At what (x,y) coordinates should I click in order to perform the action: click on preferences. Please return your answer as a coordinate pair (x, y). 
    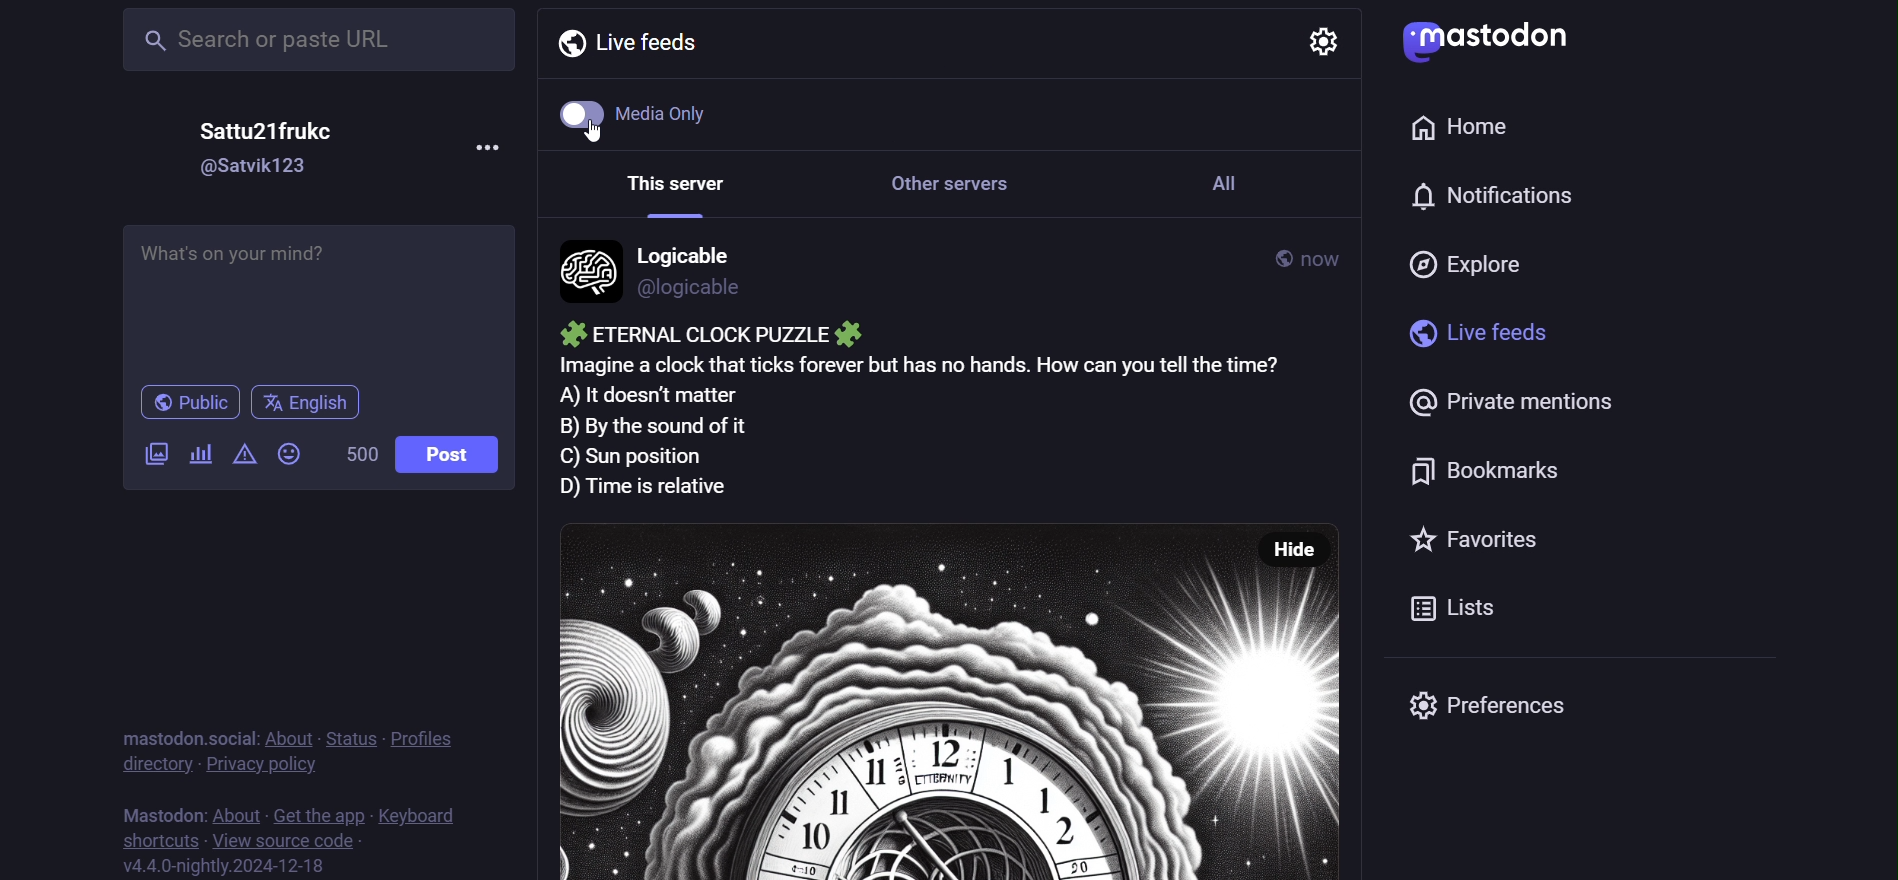
    Looking at the image, I should click on (1496, 707).